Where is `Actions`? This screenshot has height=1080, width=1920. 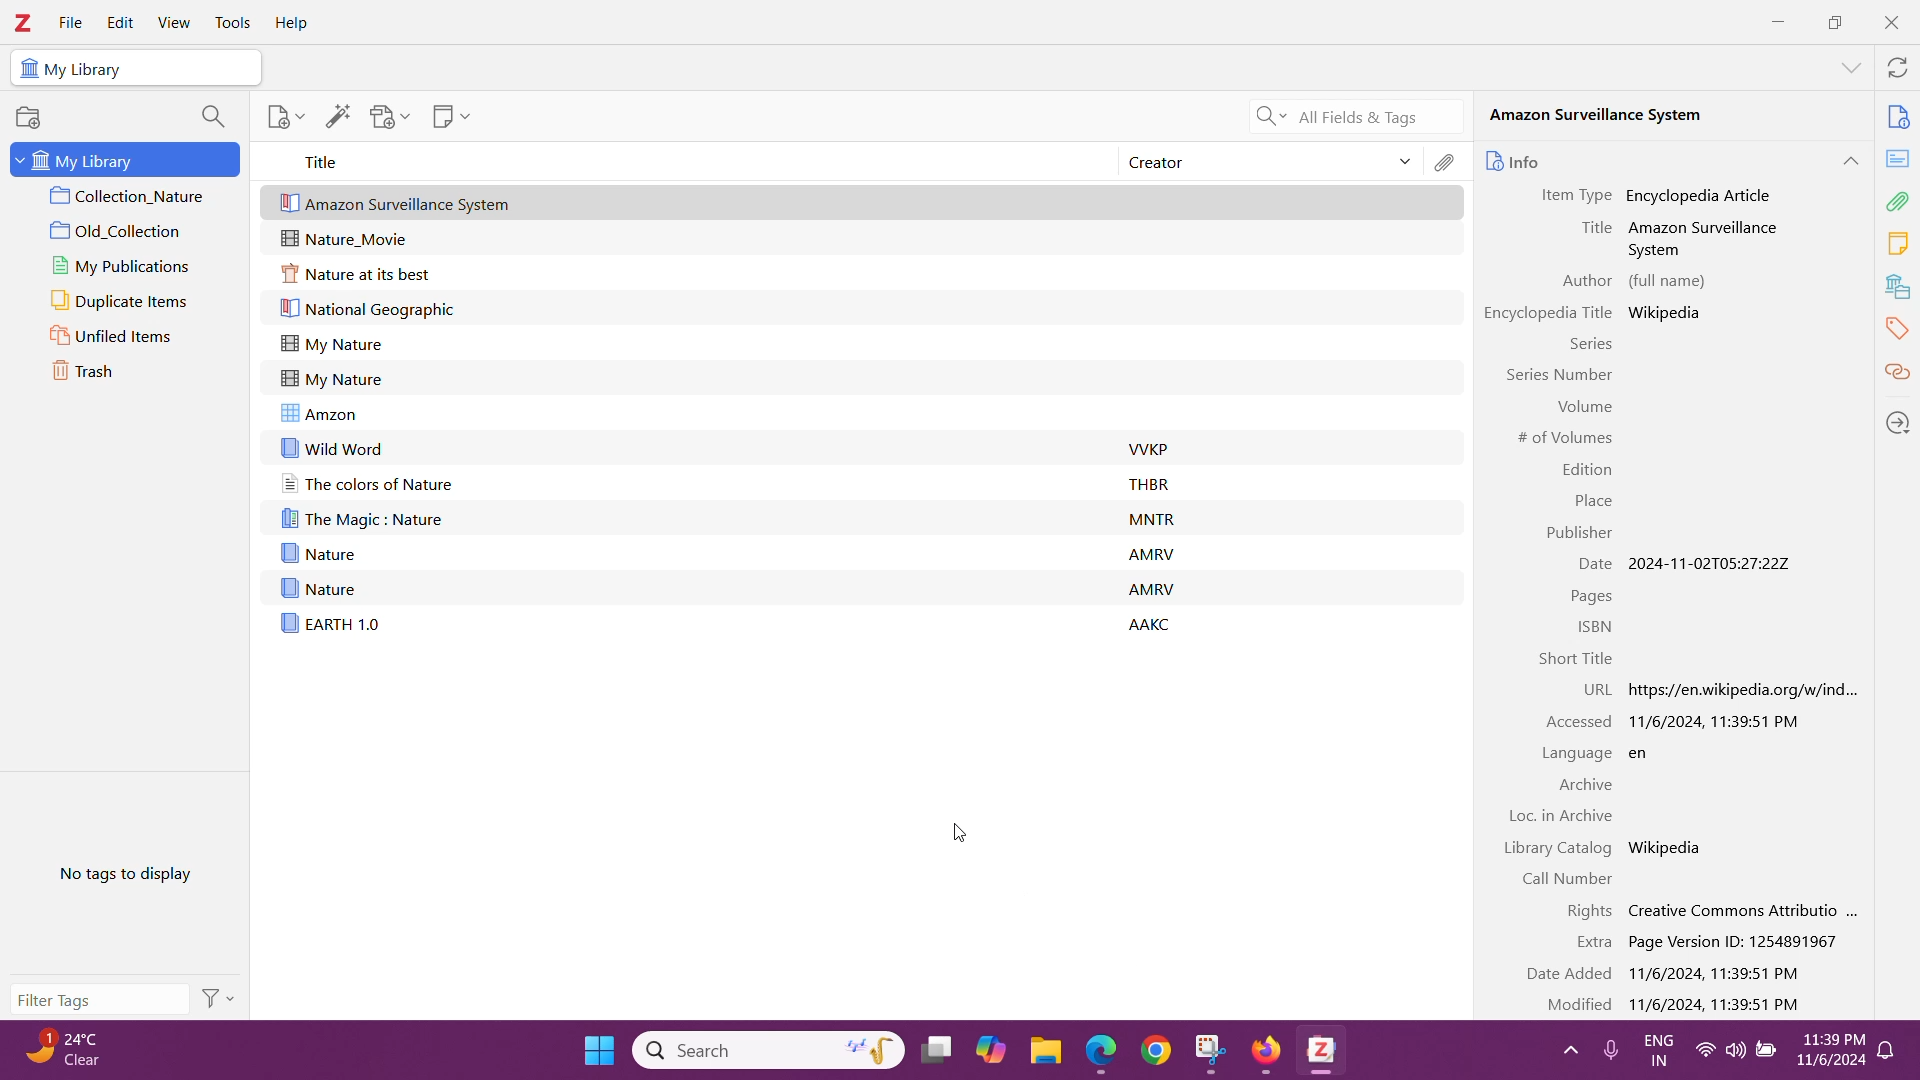
Actions is located at coordinates (218, 998).